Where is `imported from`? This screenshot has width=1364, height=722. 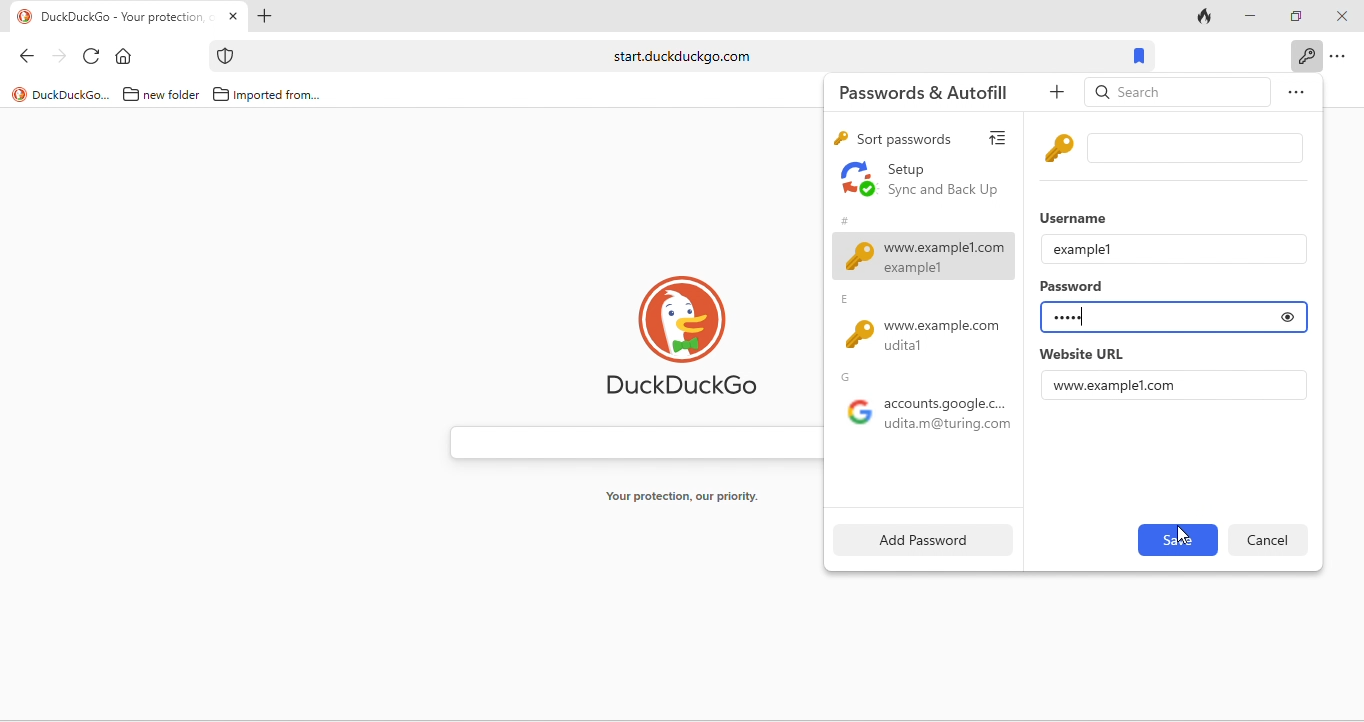 imported from is located at coordinates (279, 96).